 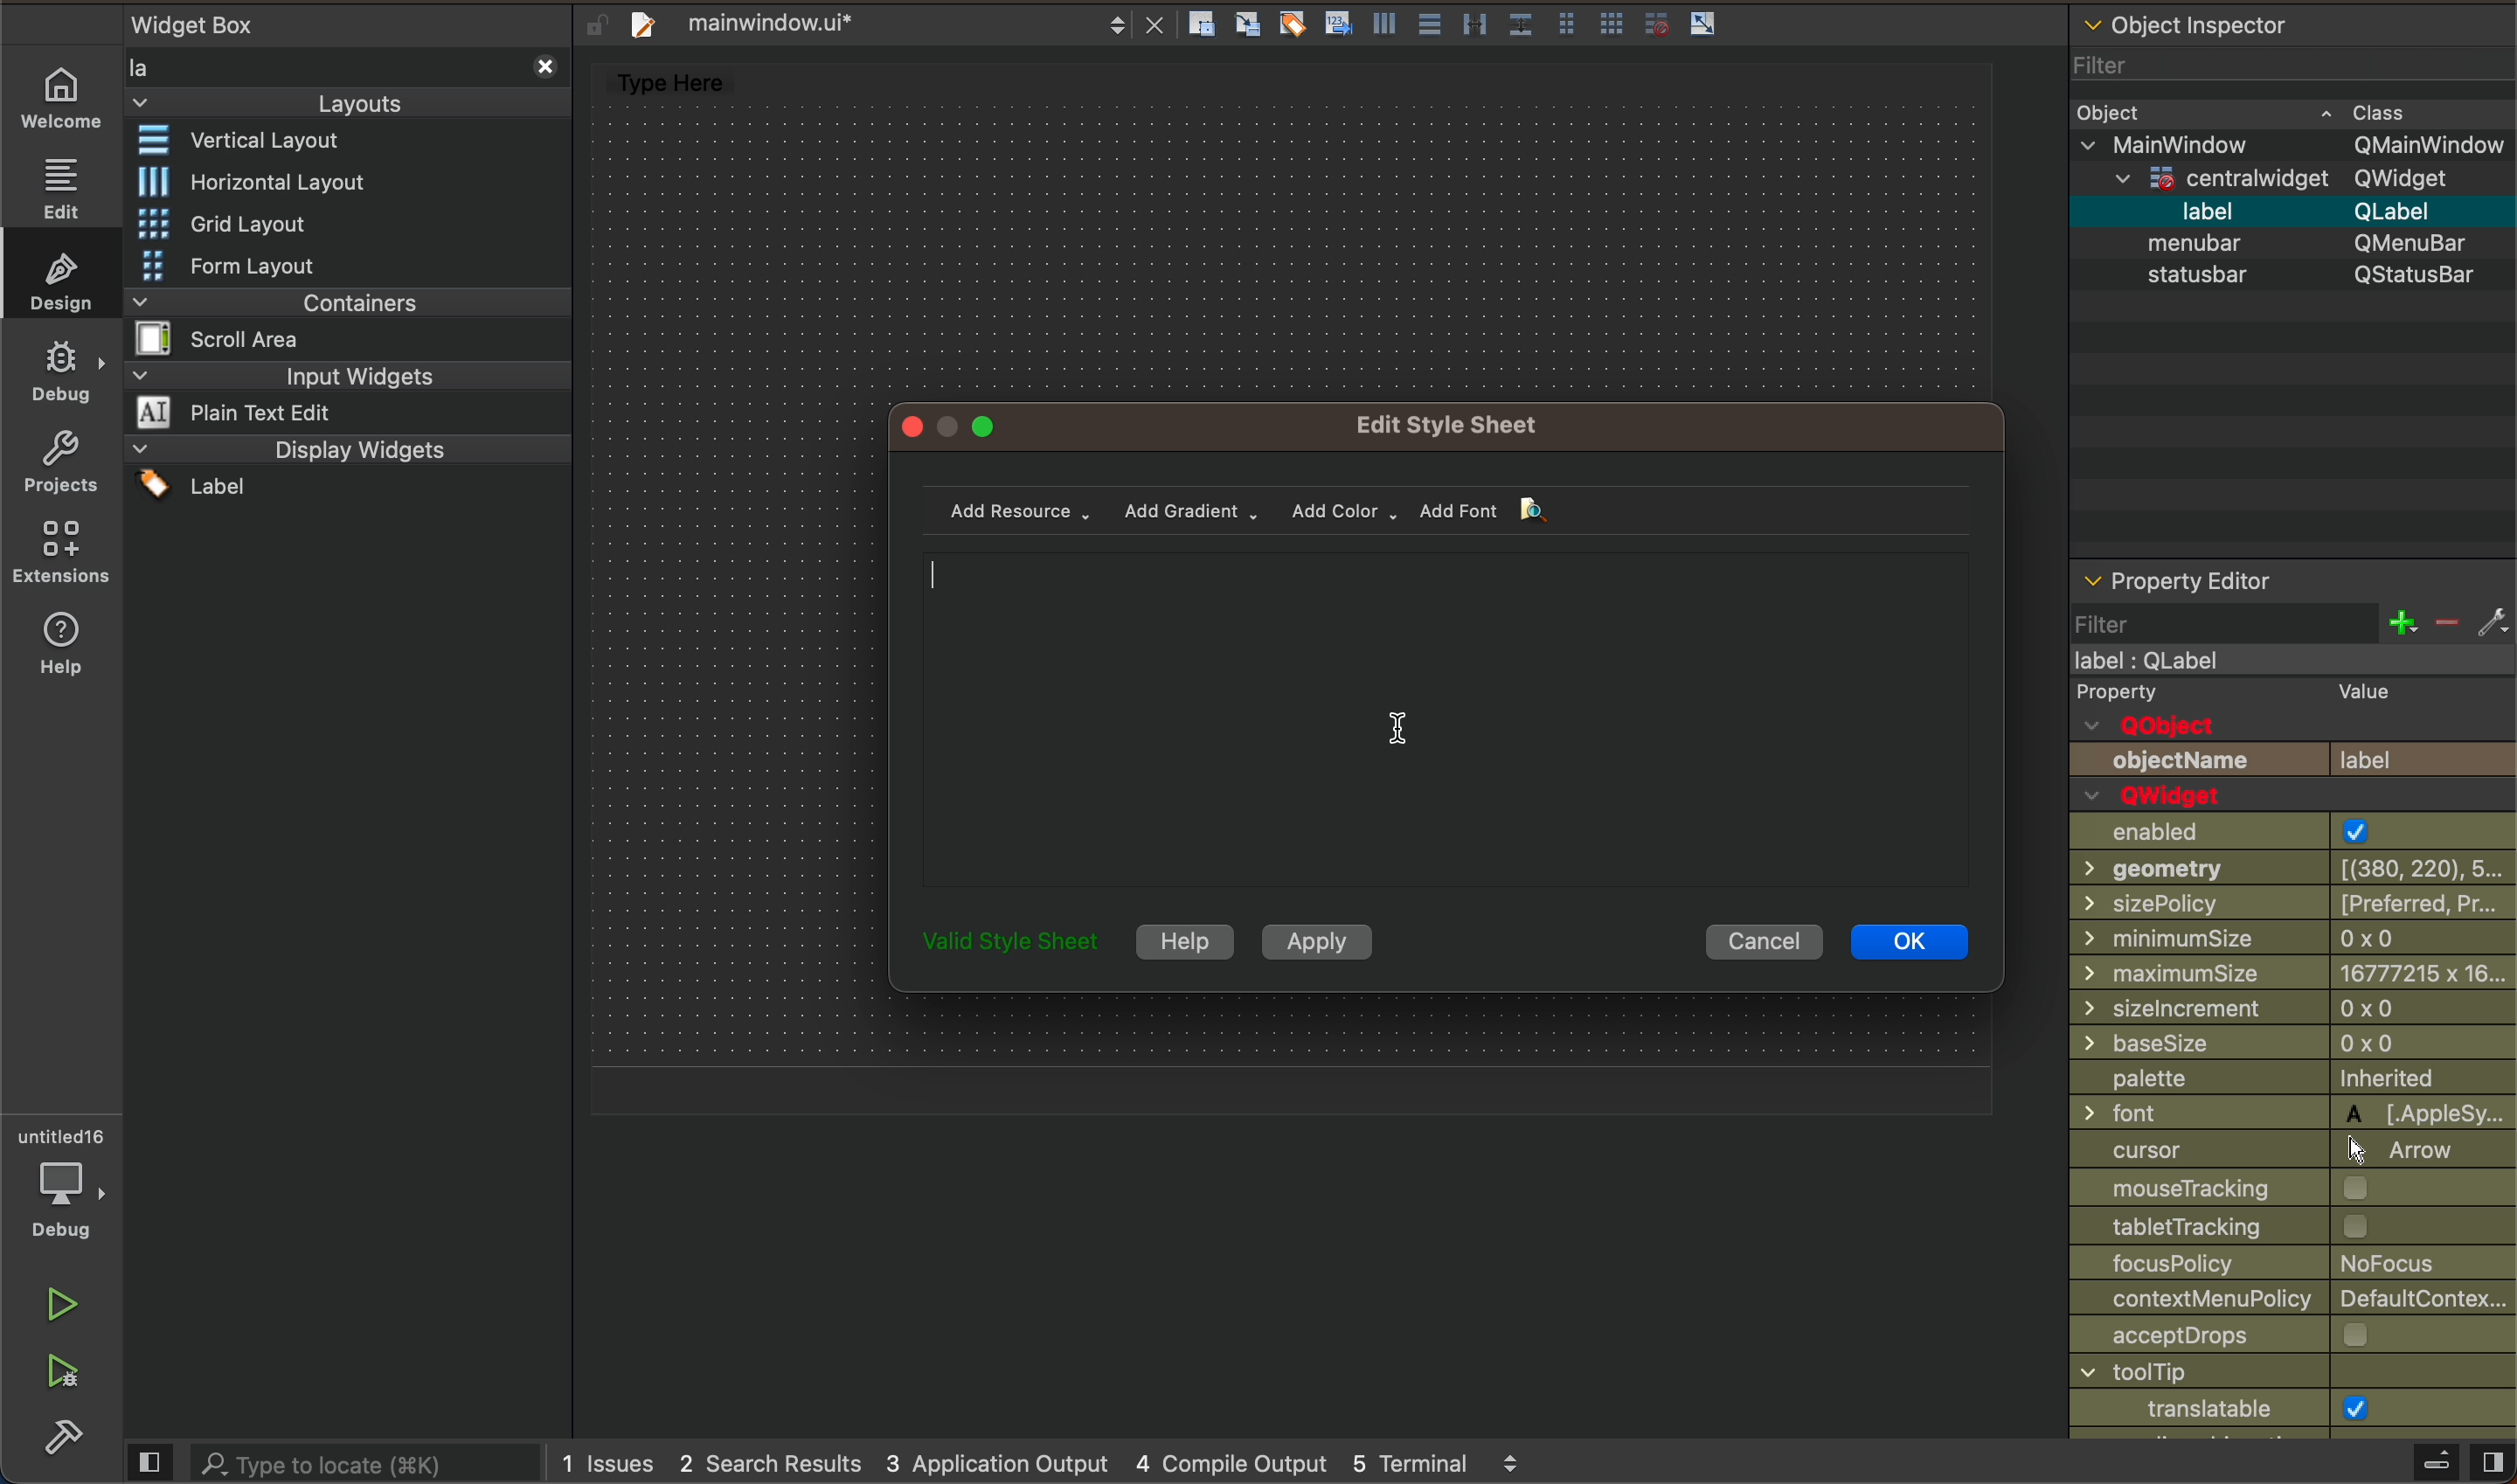 What do you see at coordinates (2290, 906) in the screenshot?
I see `size policy` at bounding box center [2290, 906].